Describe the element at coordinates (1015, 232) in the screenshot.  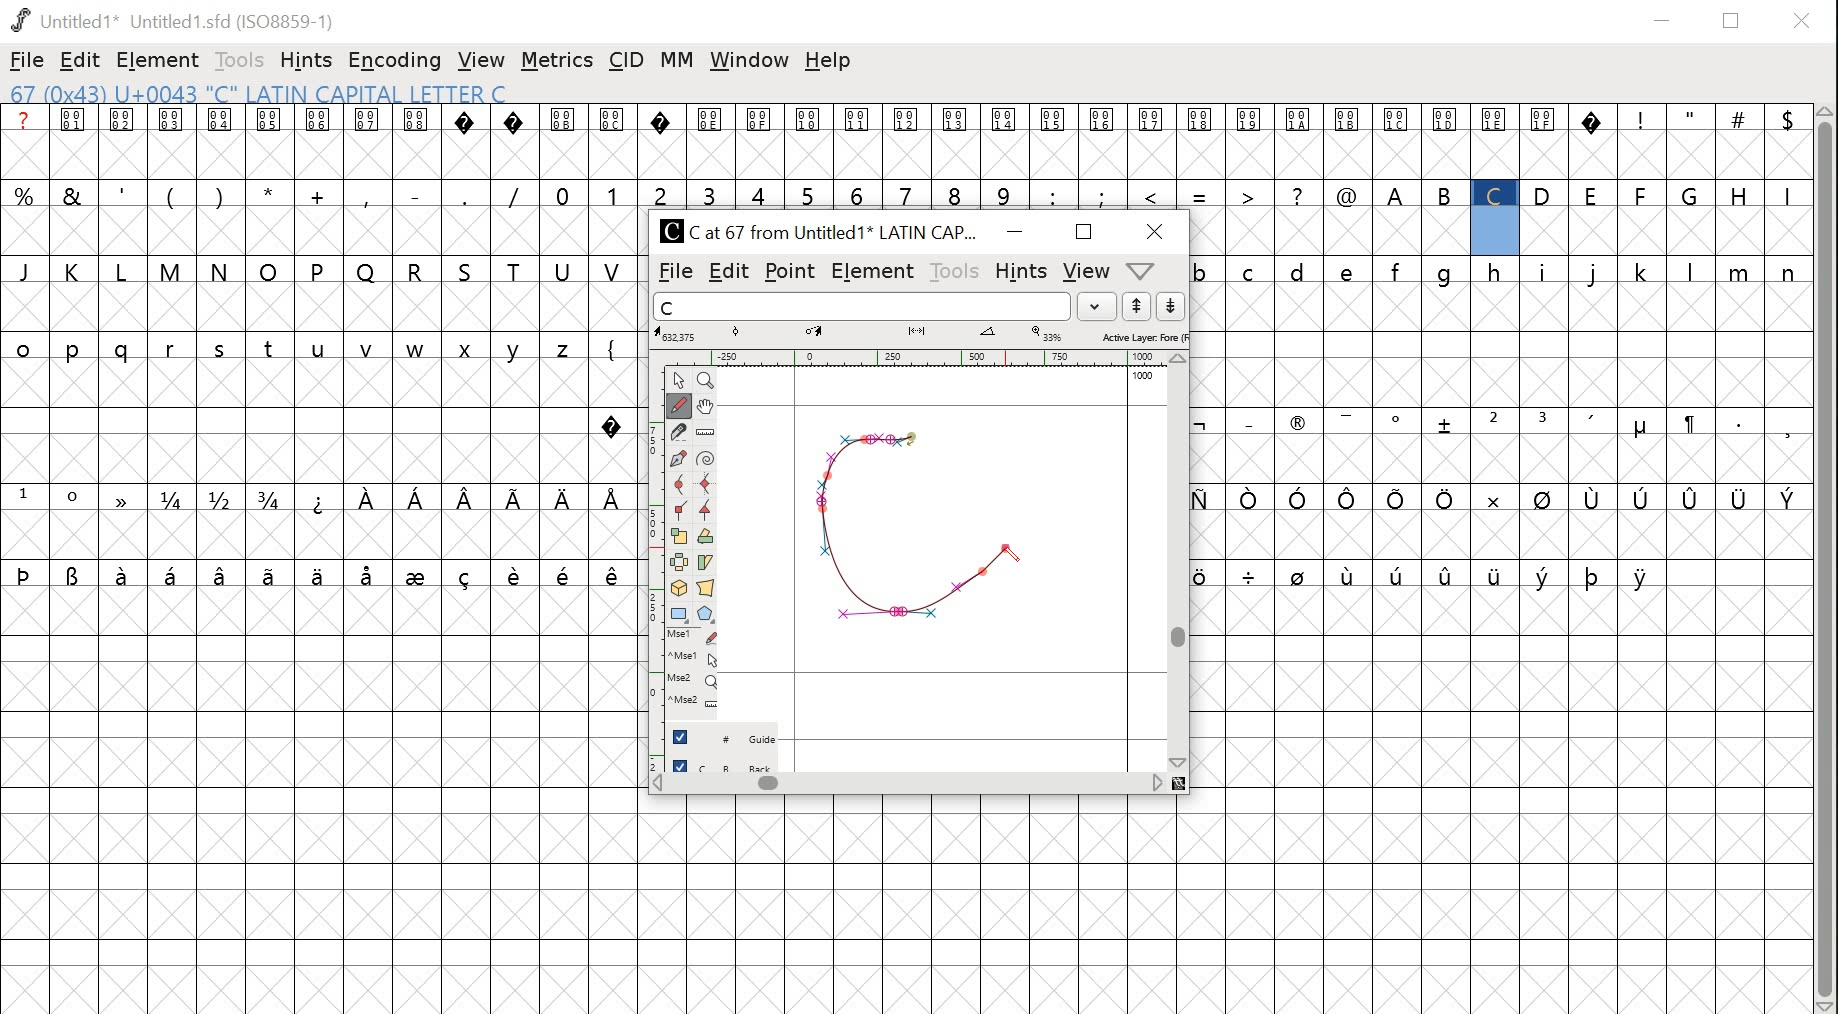
I see `minimize` at that location.